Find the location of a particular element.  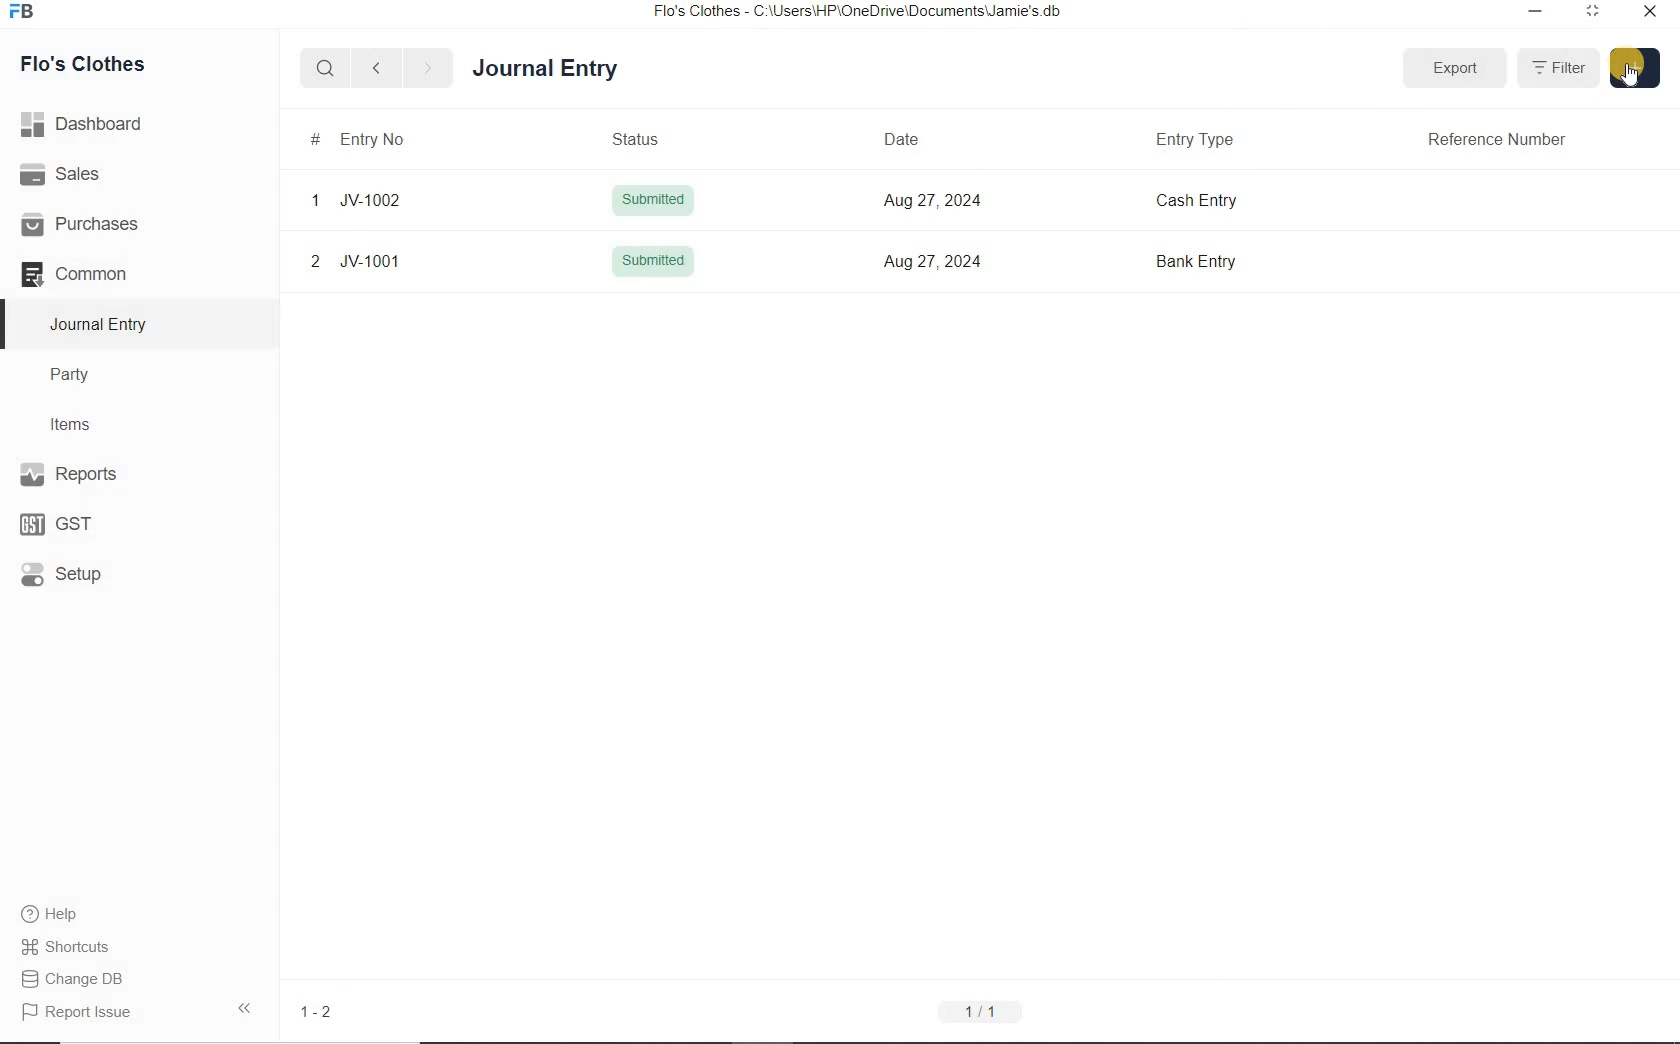

Flo's Clothes is located at coordinates (98, 64).